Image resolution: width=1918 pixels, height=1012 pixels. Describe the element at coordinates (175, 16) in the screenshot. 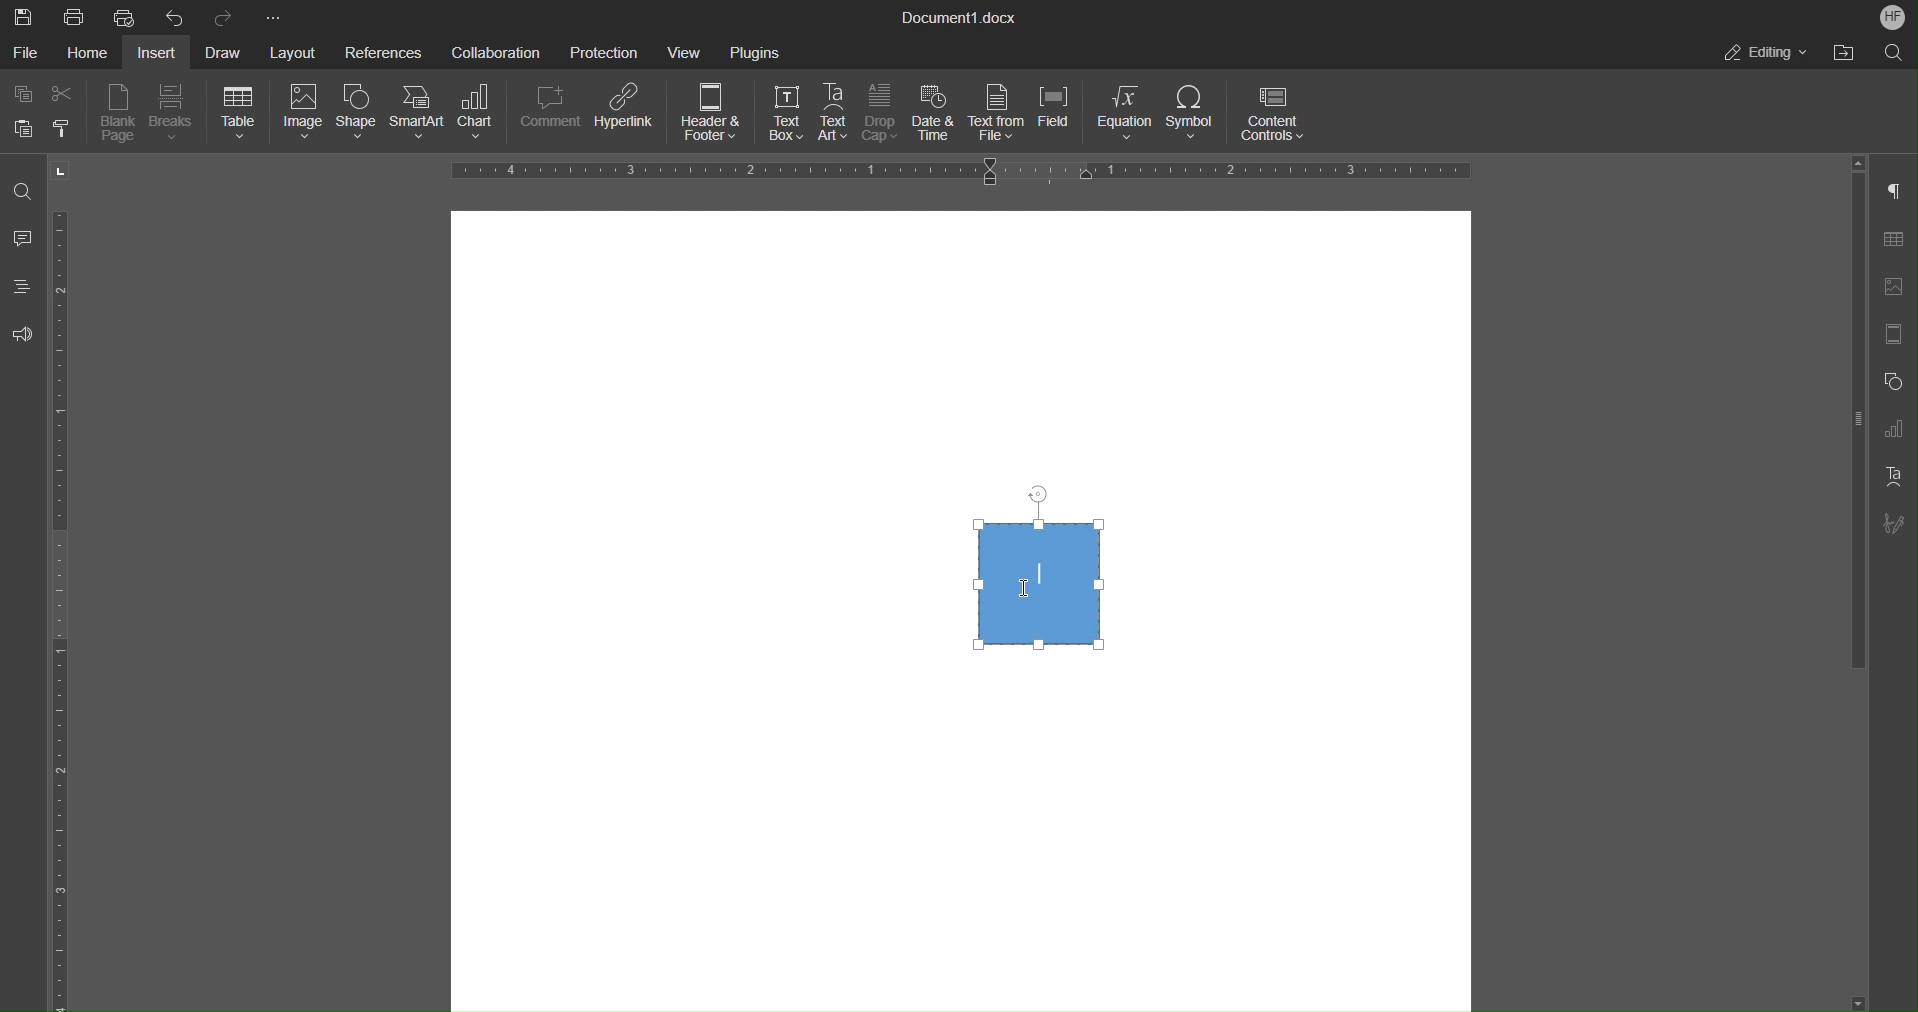

I see `Undo` at that location.